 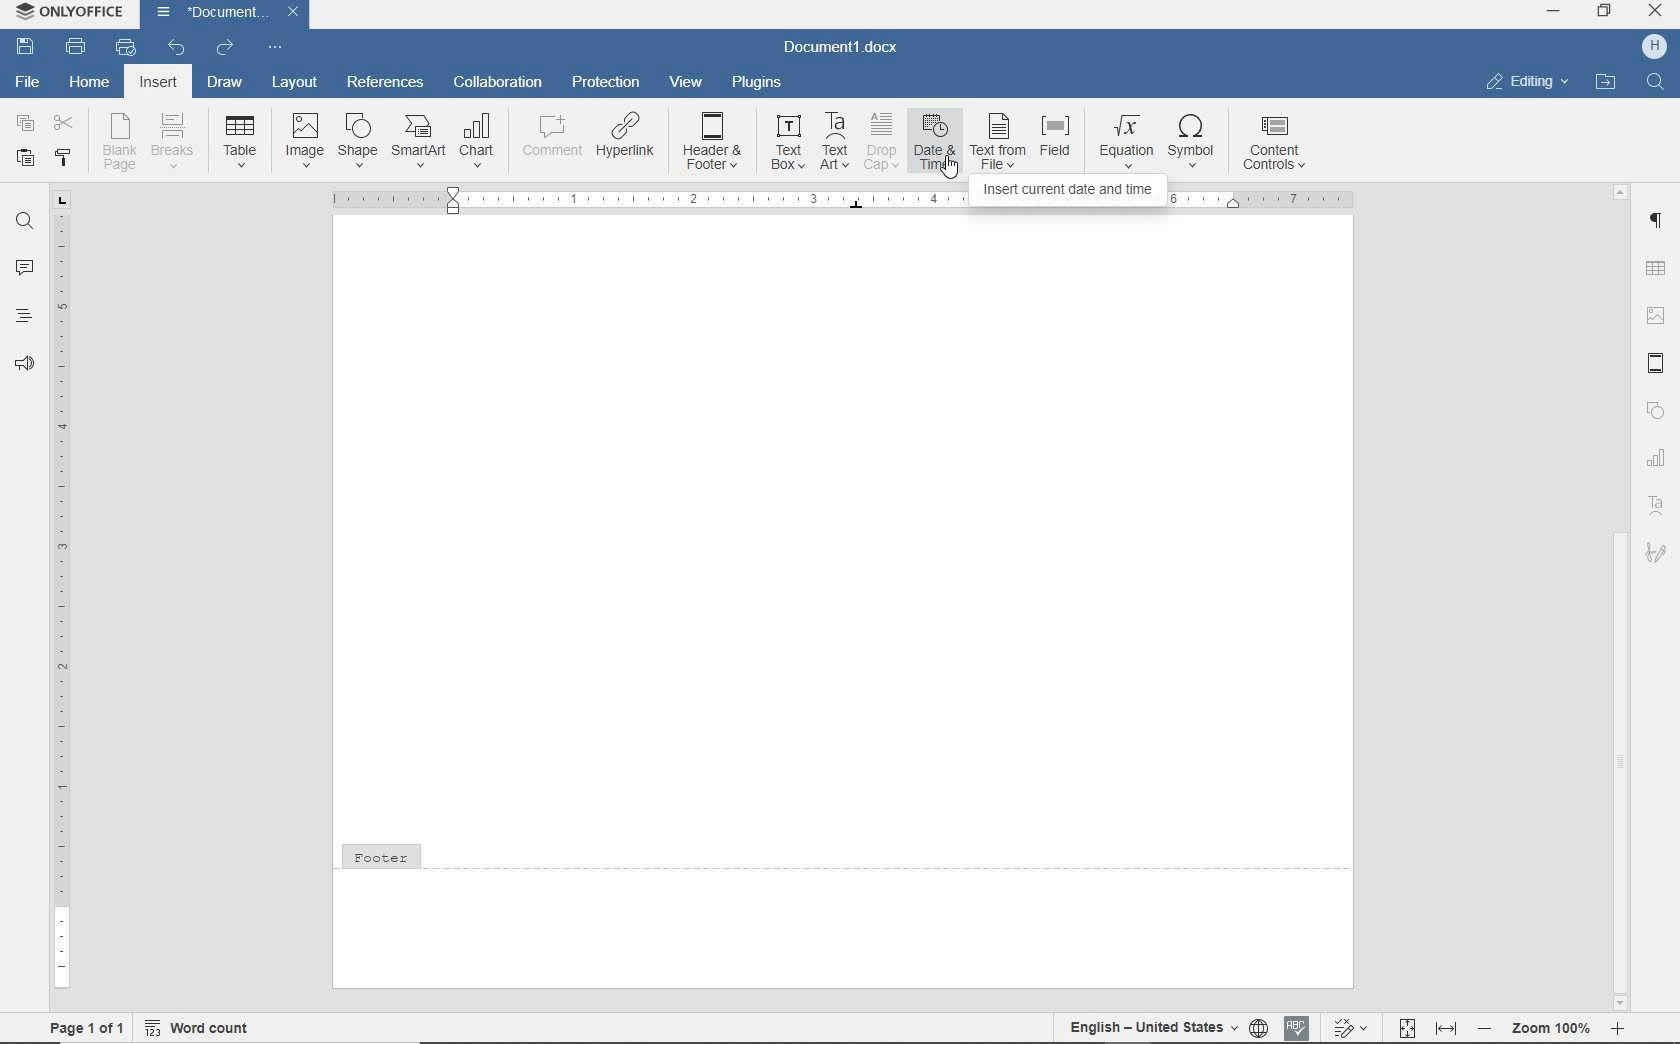 What do you see at coordinates (936, 143) in the screenshot?
I see `date & time` at bounding box center [936, 143].